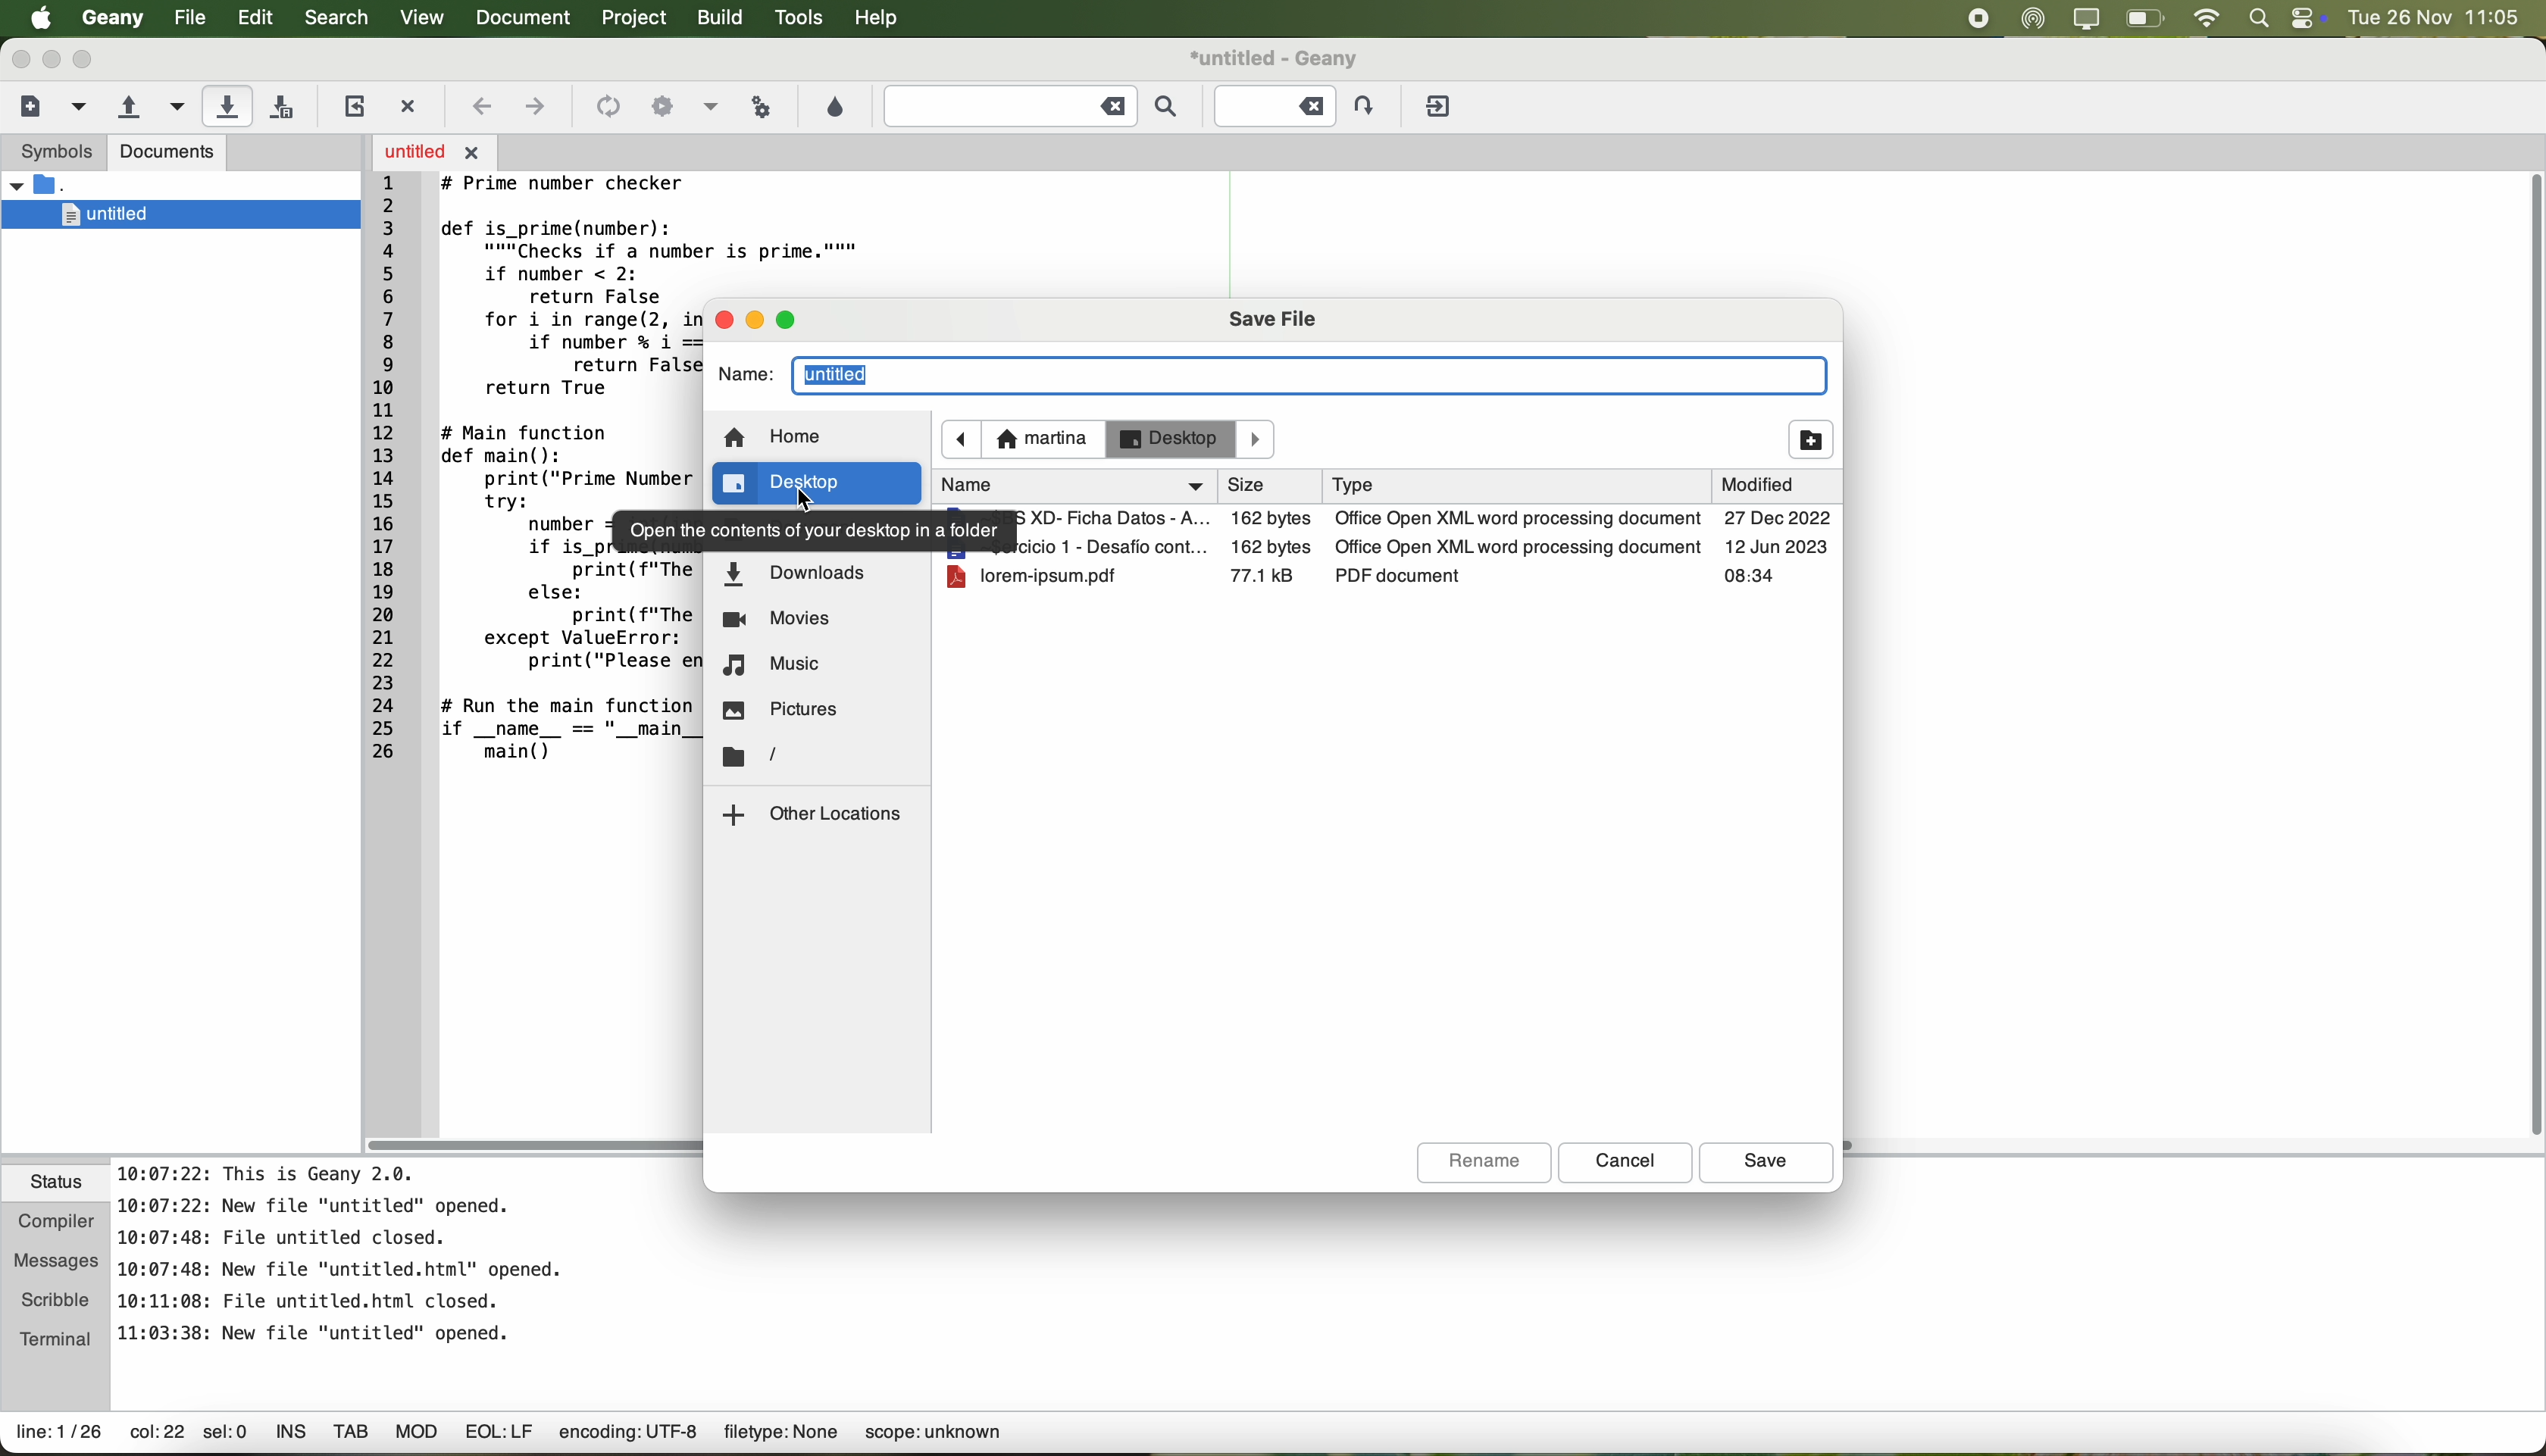 The width and height of the screenshot is (2546, 1456). What do you see at coordinates (287, 105) in the screenshot?
I see `save all open files` at bounding box center [287, 105].